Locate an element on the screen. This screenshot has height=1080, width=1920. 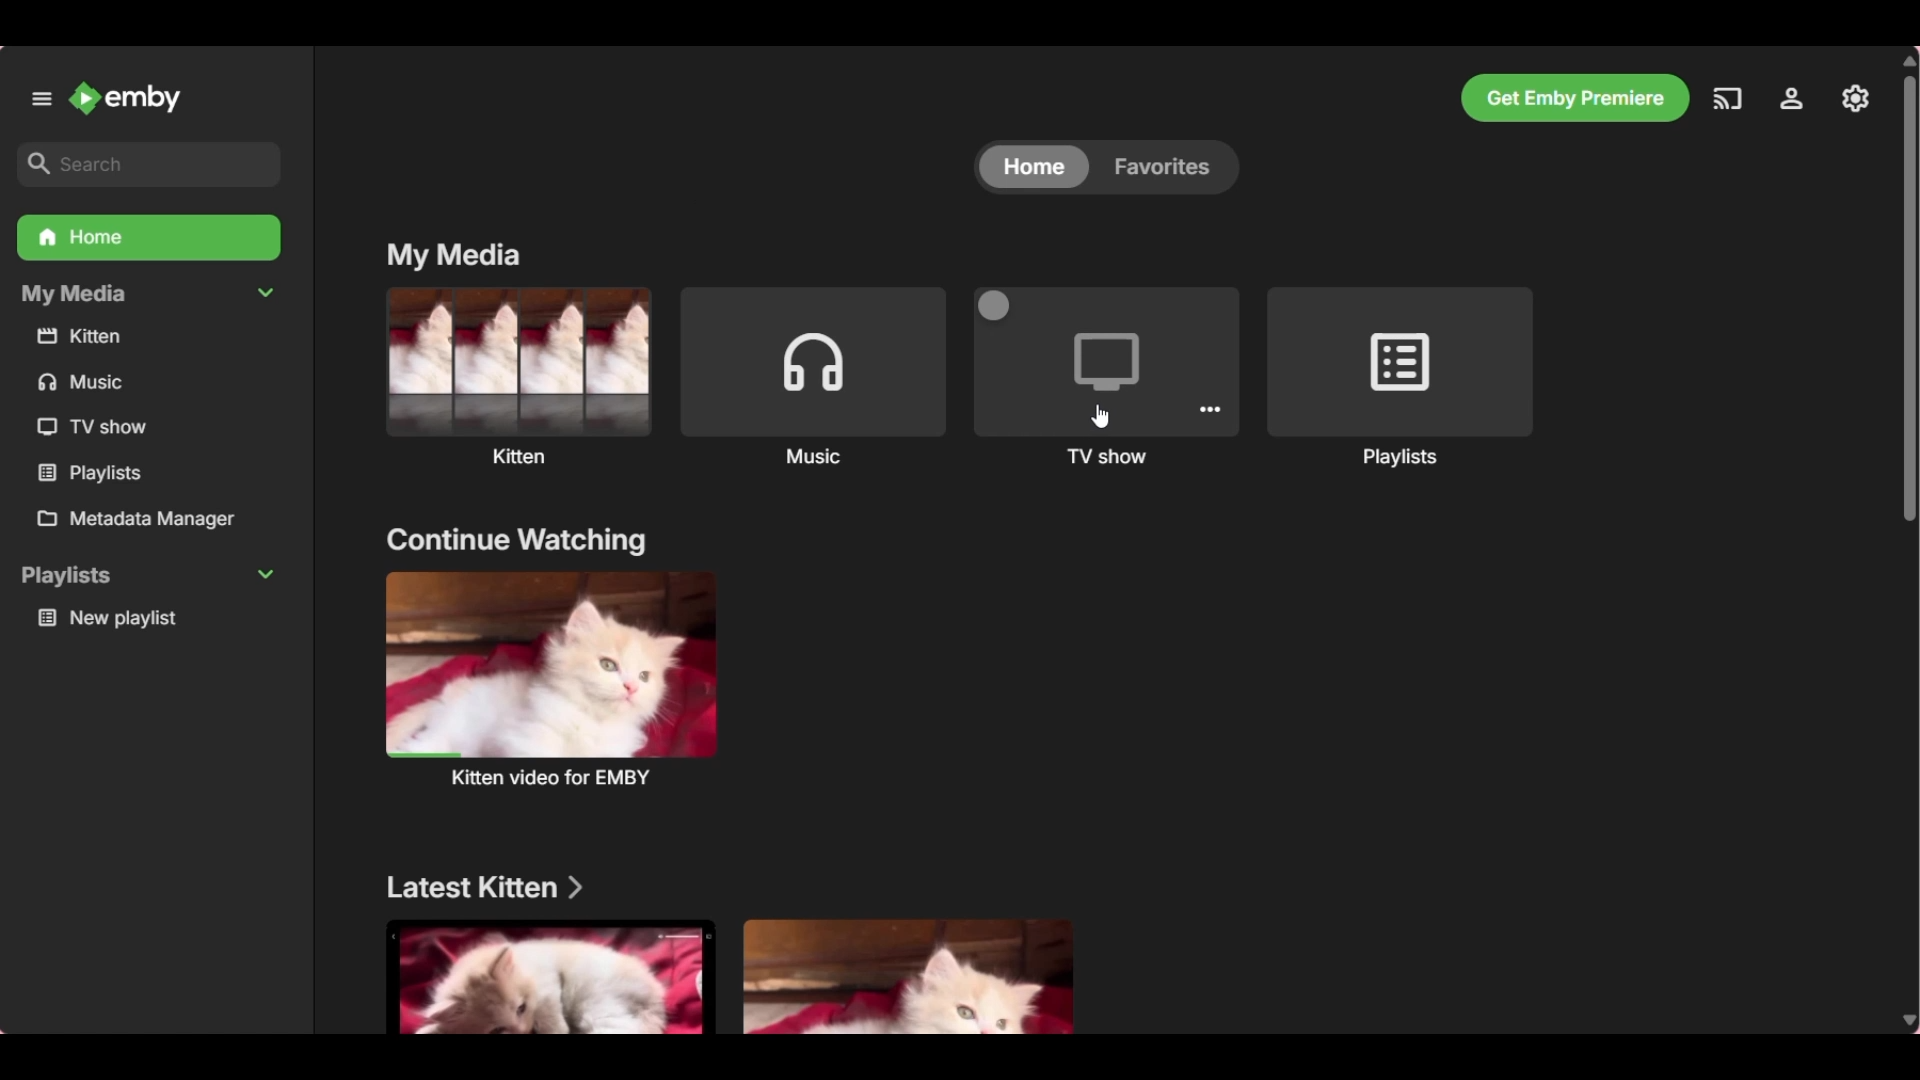
Unpin left panel is located at coordinates (42, 99).